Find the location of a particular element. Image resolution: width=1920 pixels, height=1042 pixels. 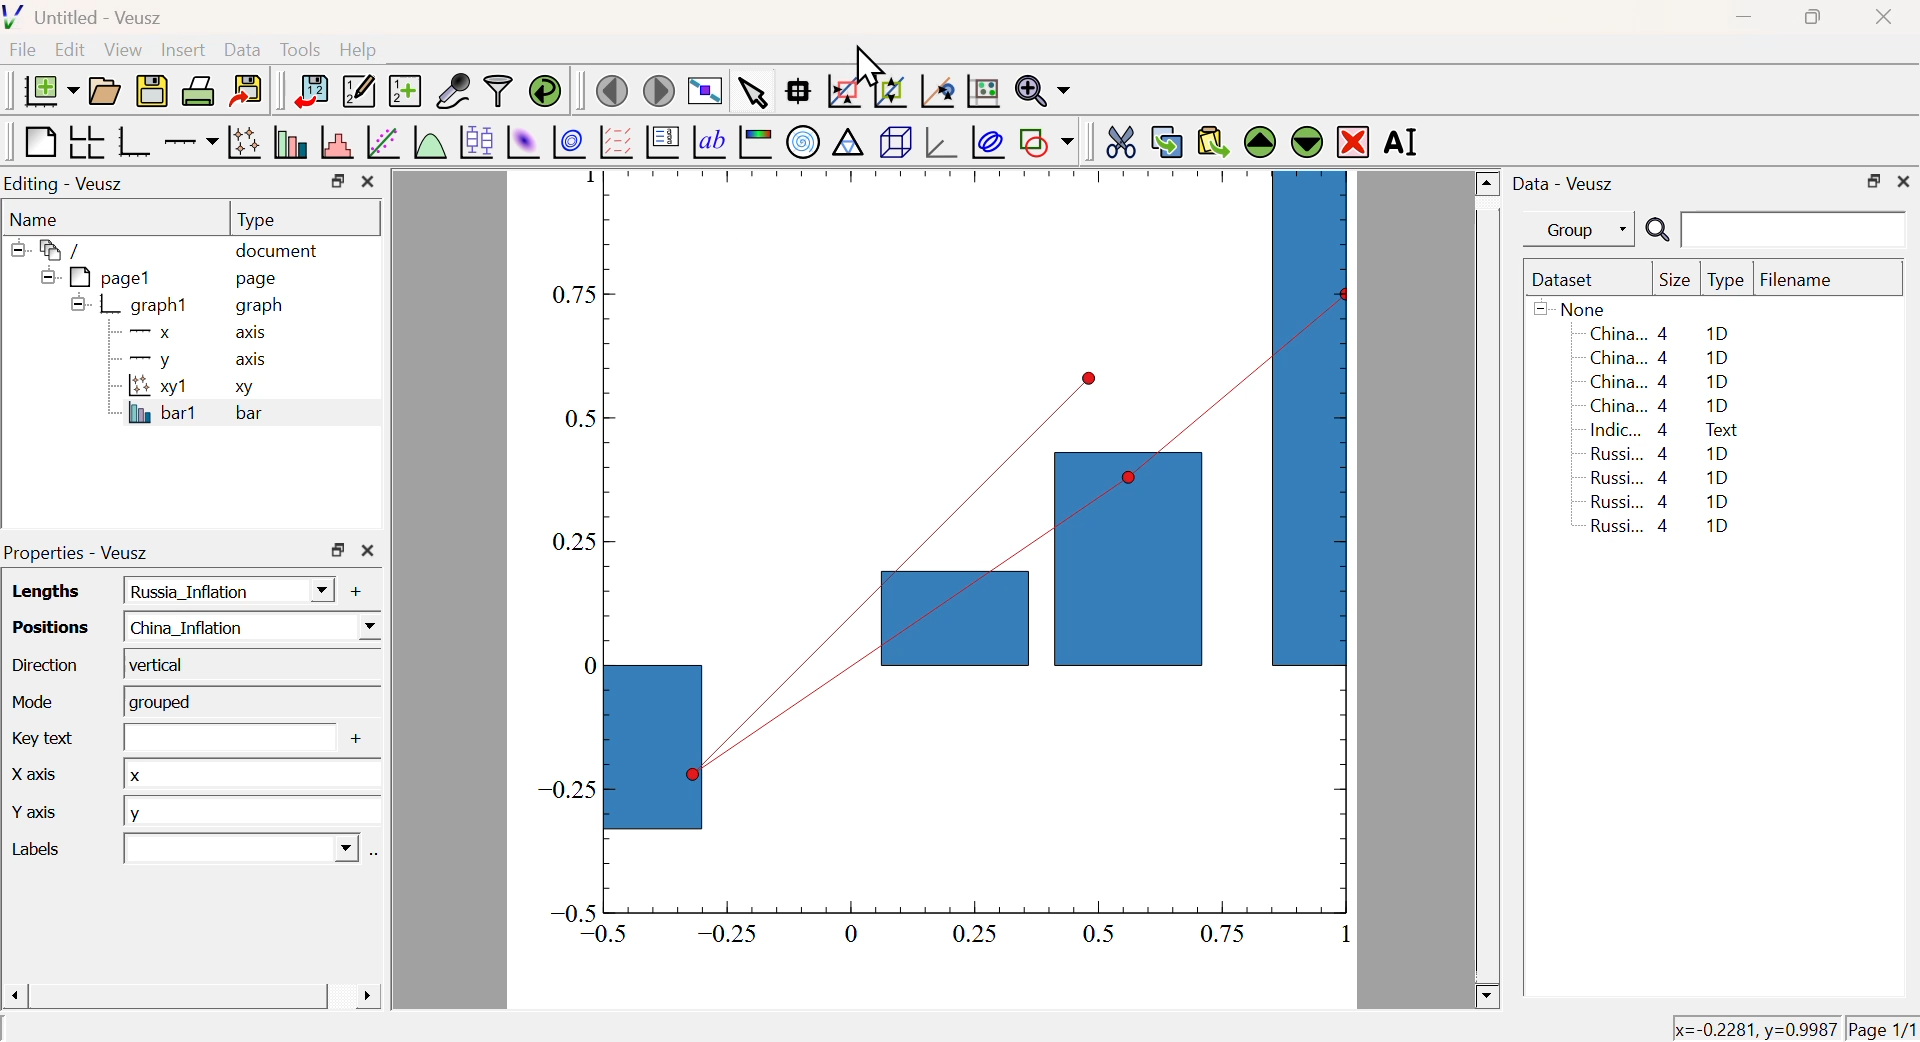

Add is located at coordinates (346, 591).